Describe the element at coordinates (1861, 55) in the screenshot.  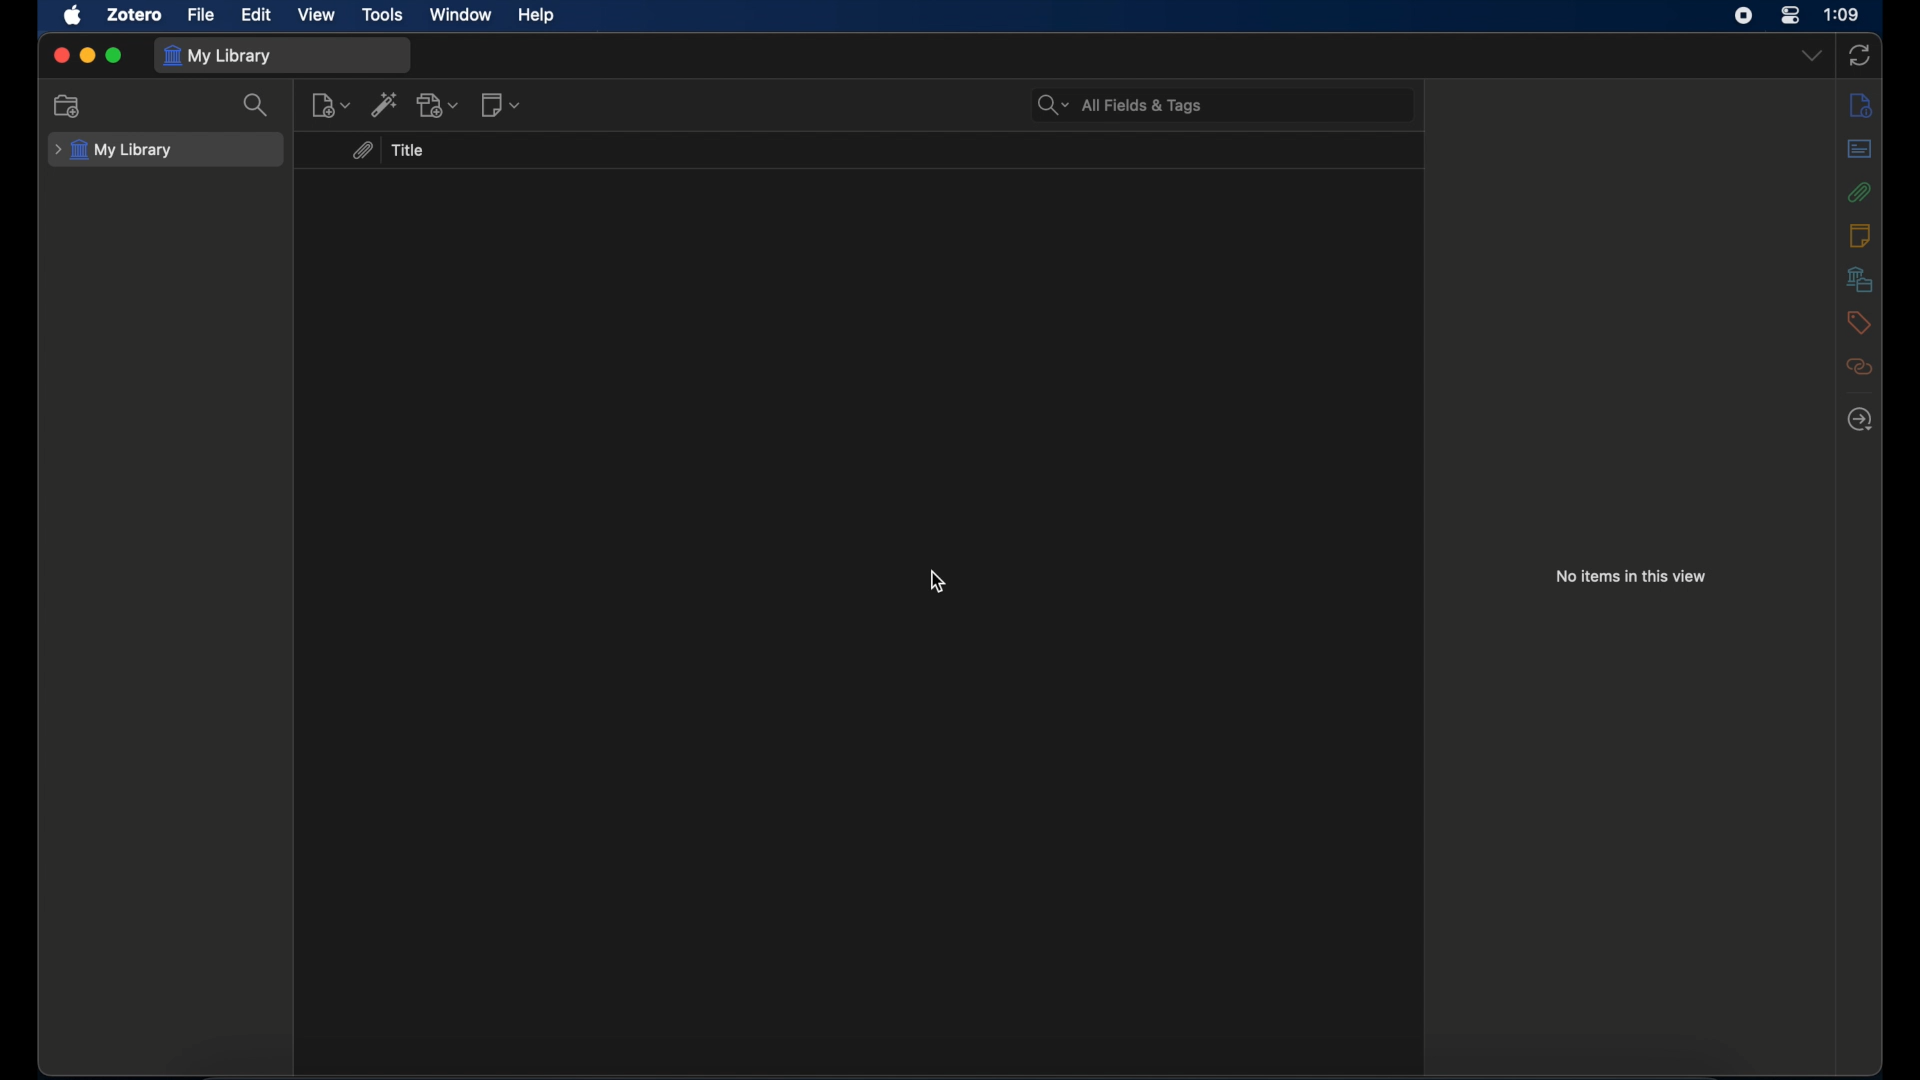
I see `sync` at that location.